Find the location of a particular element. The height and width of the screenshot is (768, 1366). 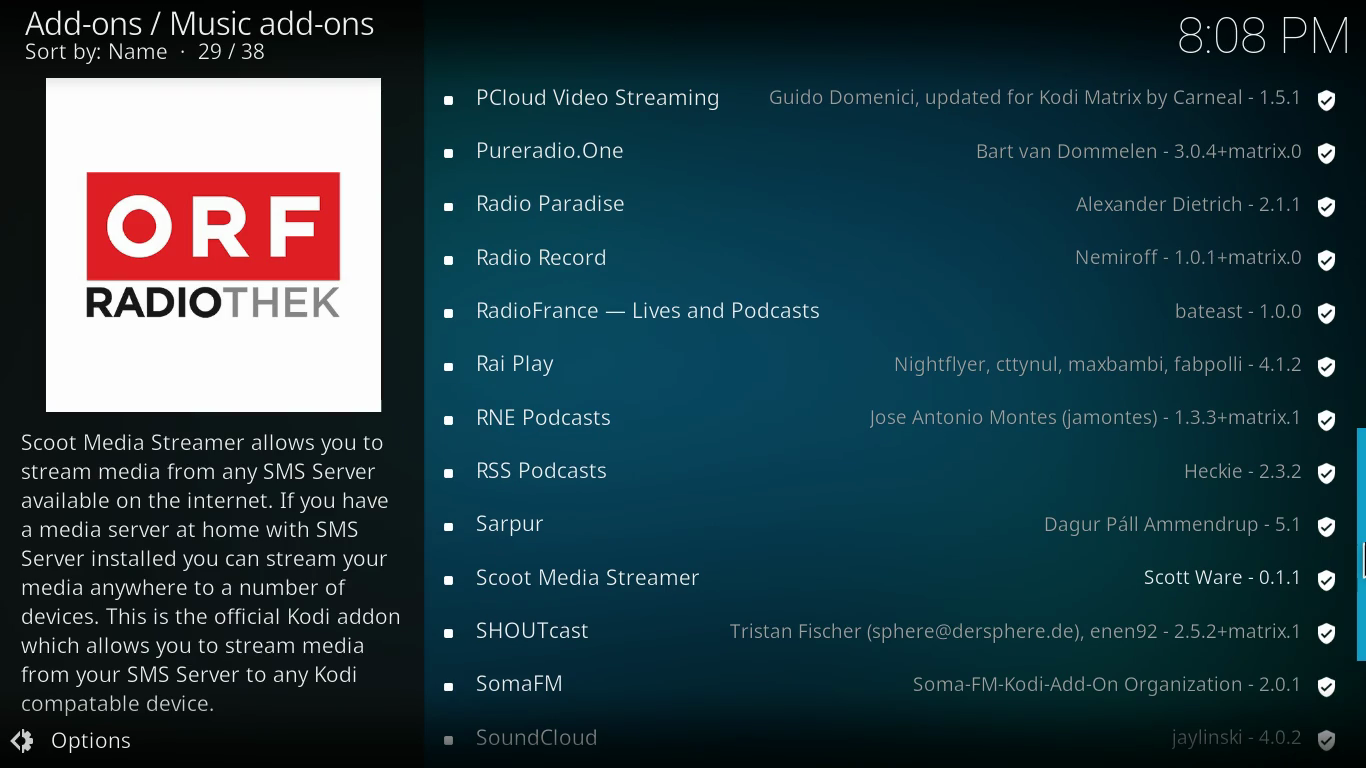

add-ons/music add-on is located at coordinates (208, 24).